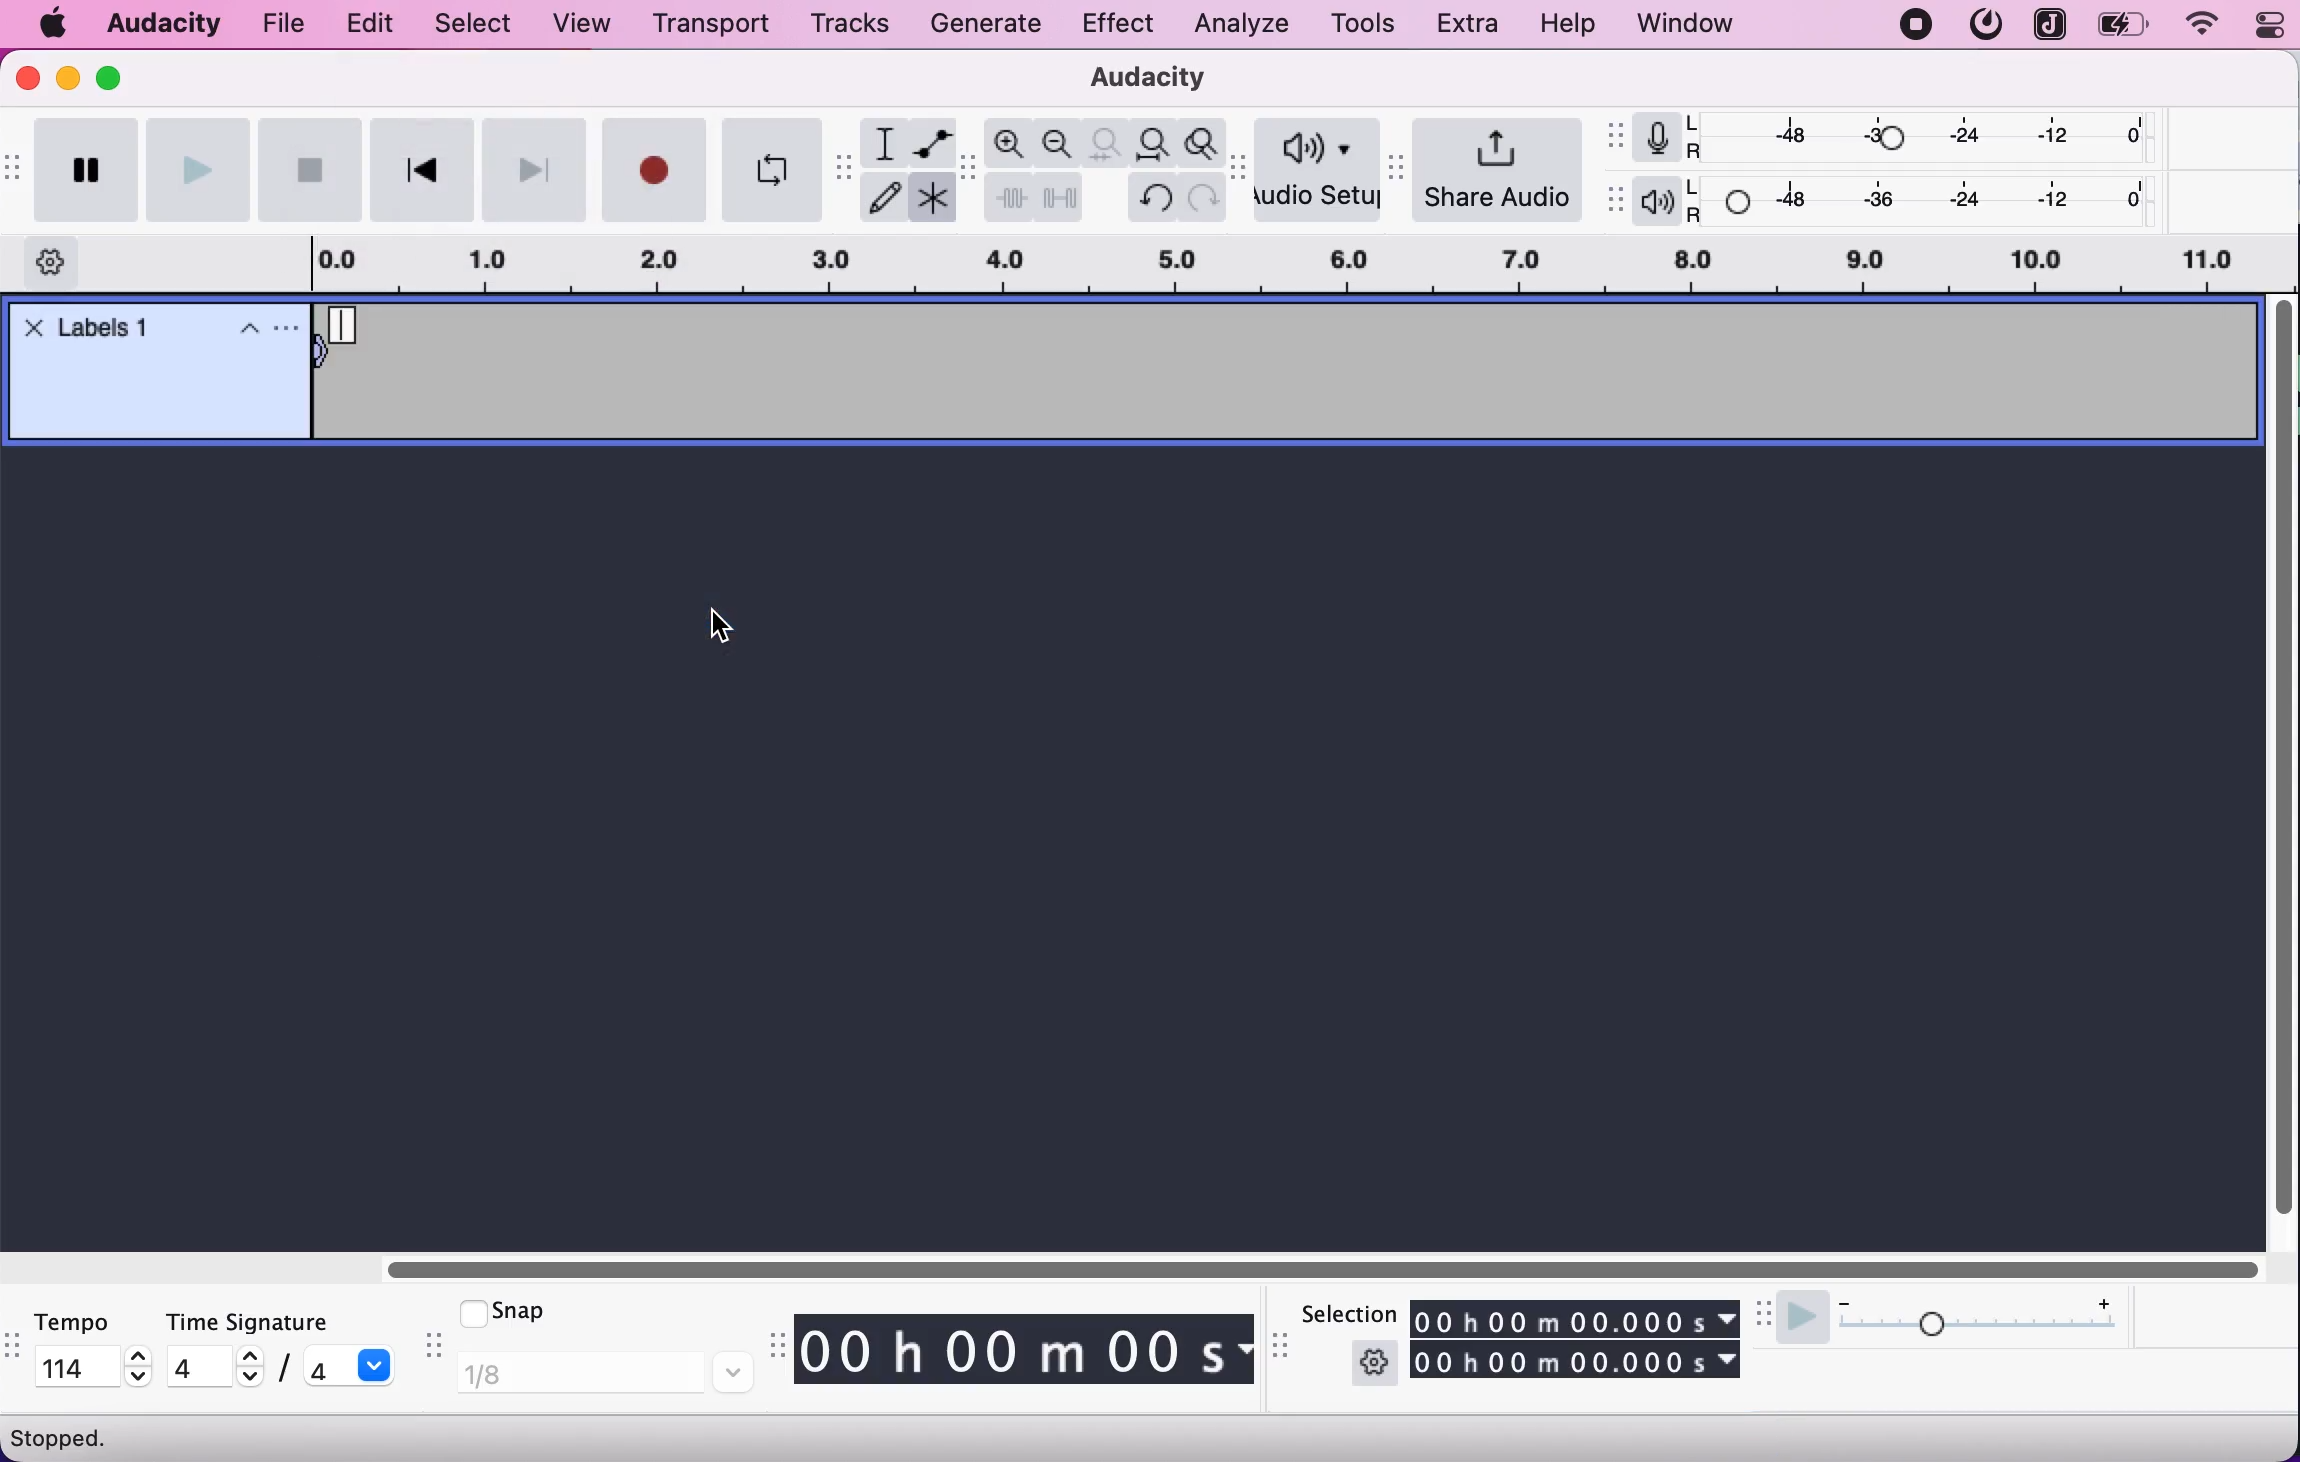  Describe the element at coordinates (1199, 265) in the screenshot. I see `record duration` at that location.